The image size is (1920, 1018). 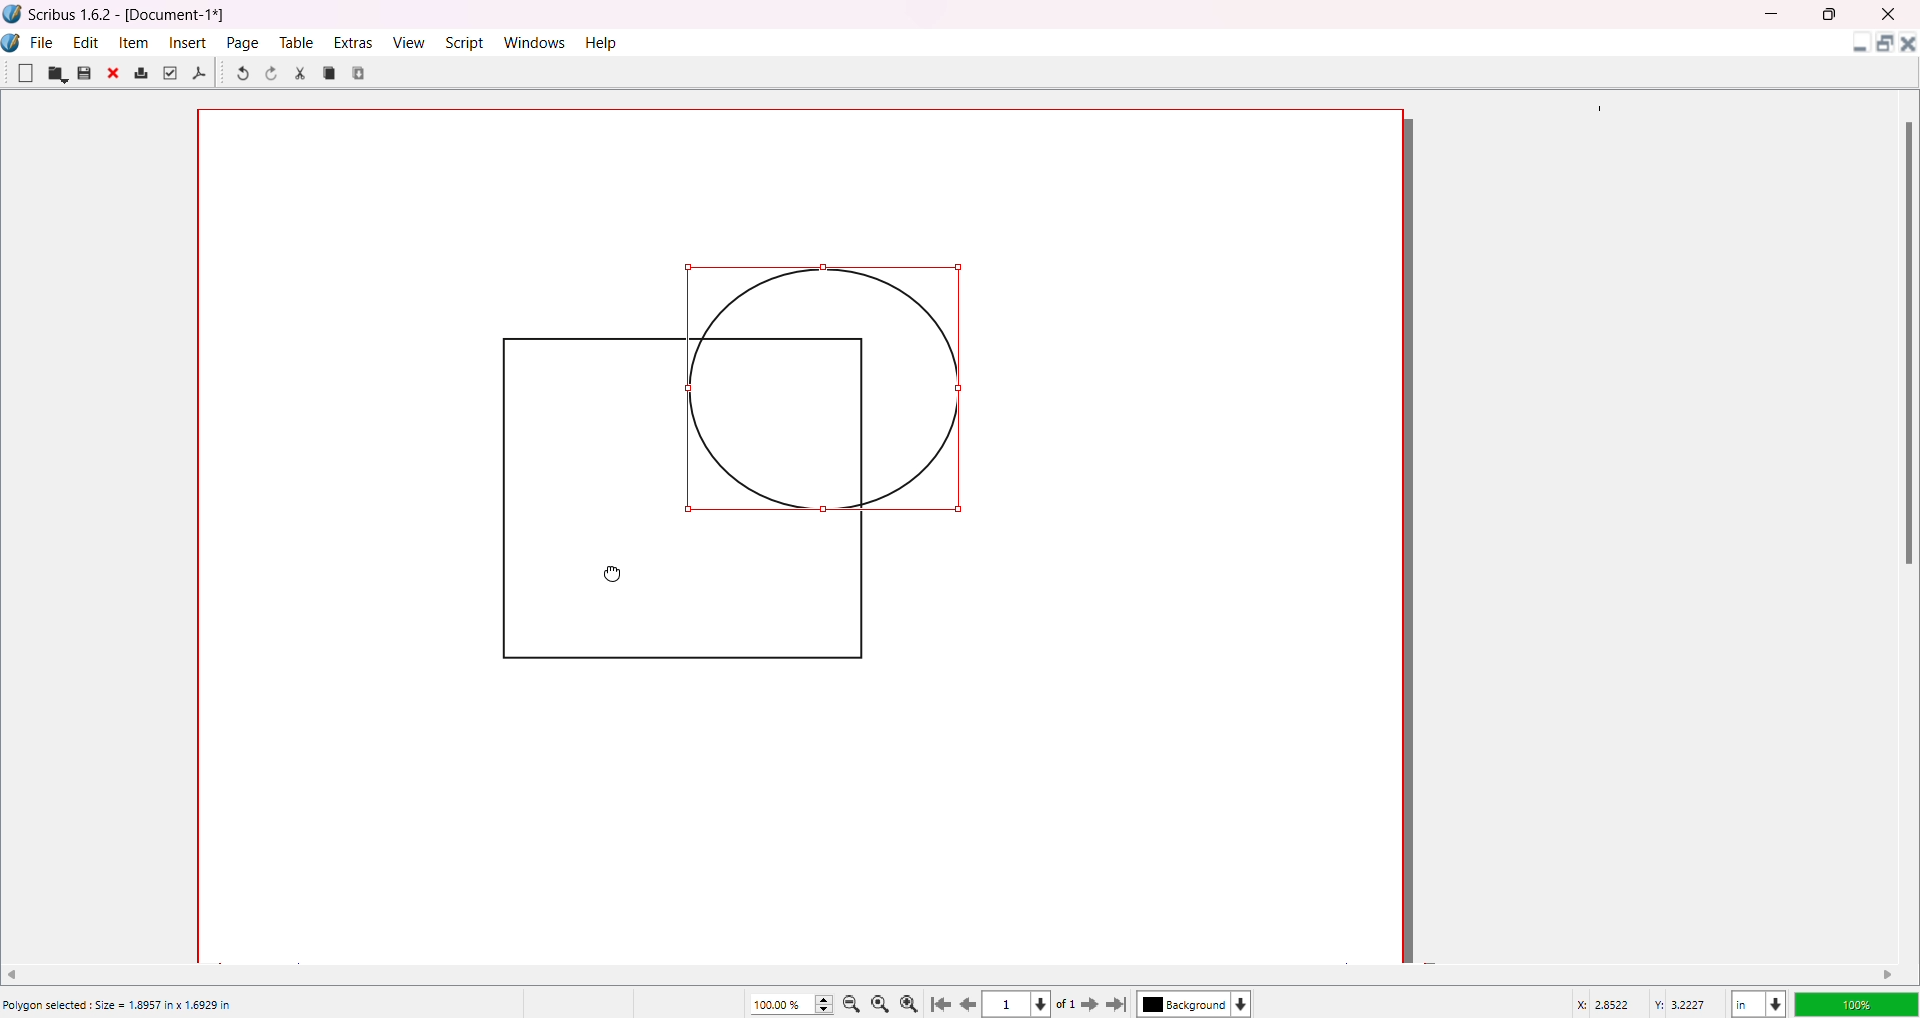 I want to click on Maximize Document, so click(x=1883, y=47).